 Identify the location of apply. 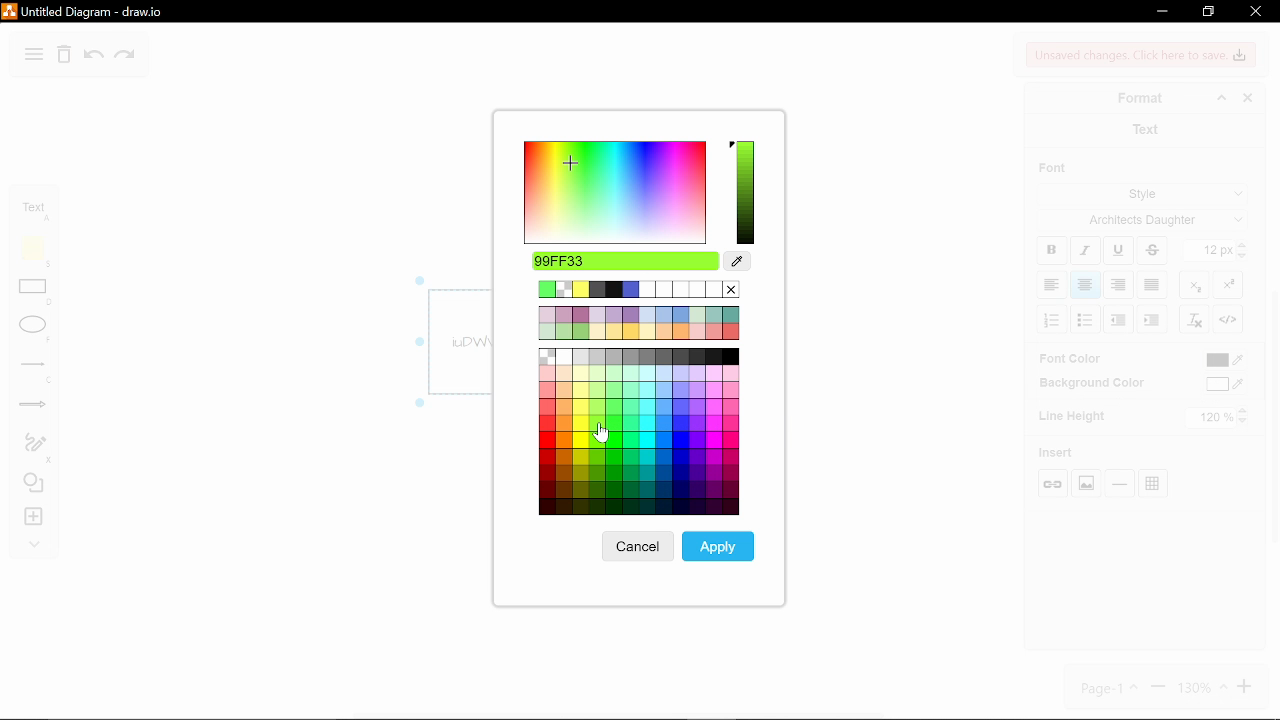
(720, 548).